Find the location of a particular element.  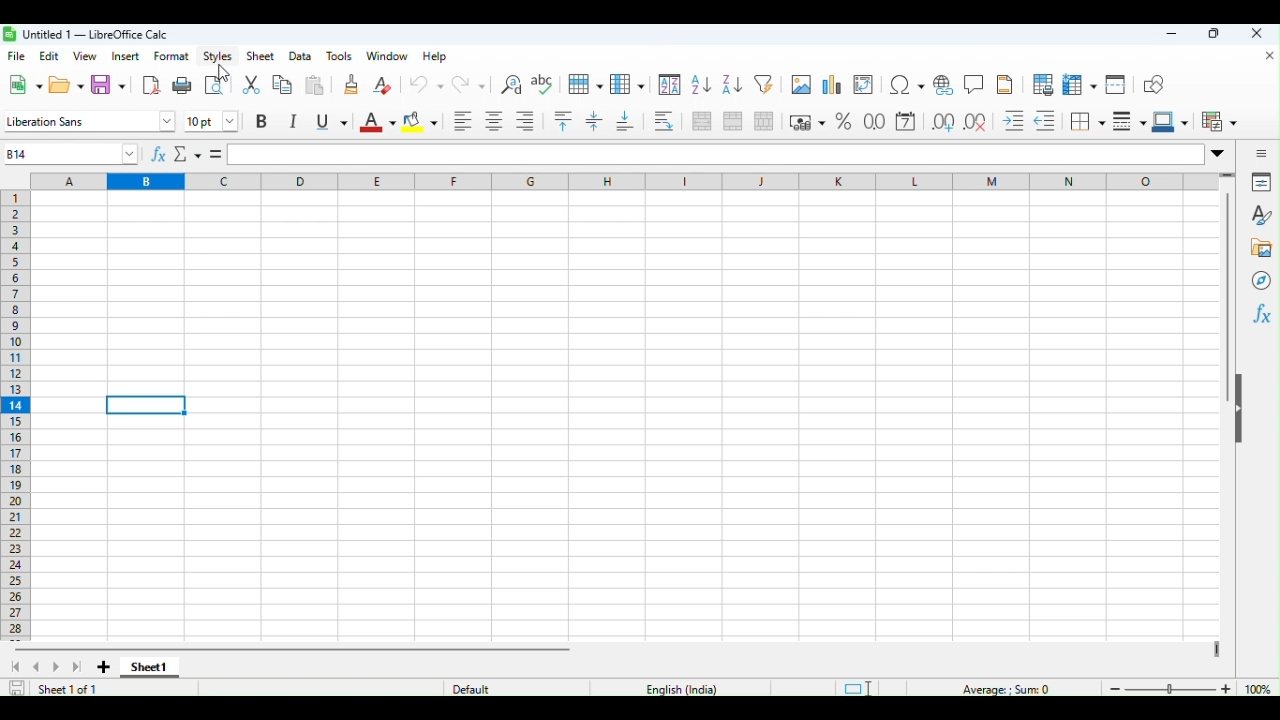

o is located at coordinates (1150, 182).